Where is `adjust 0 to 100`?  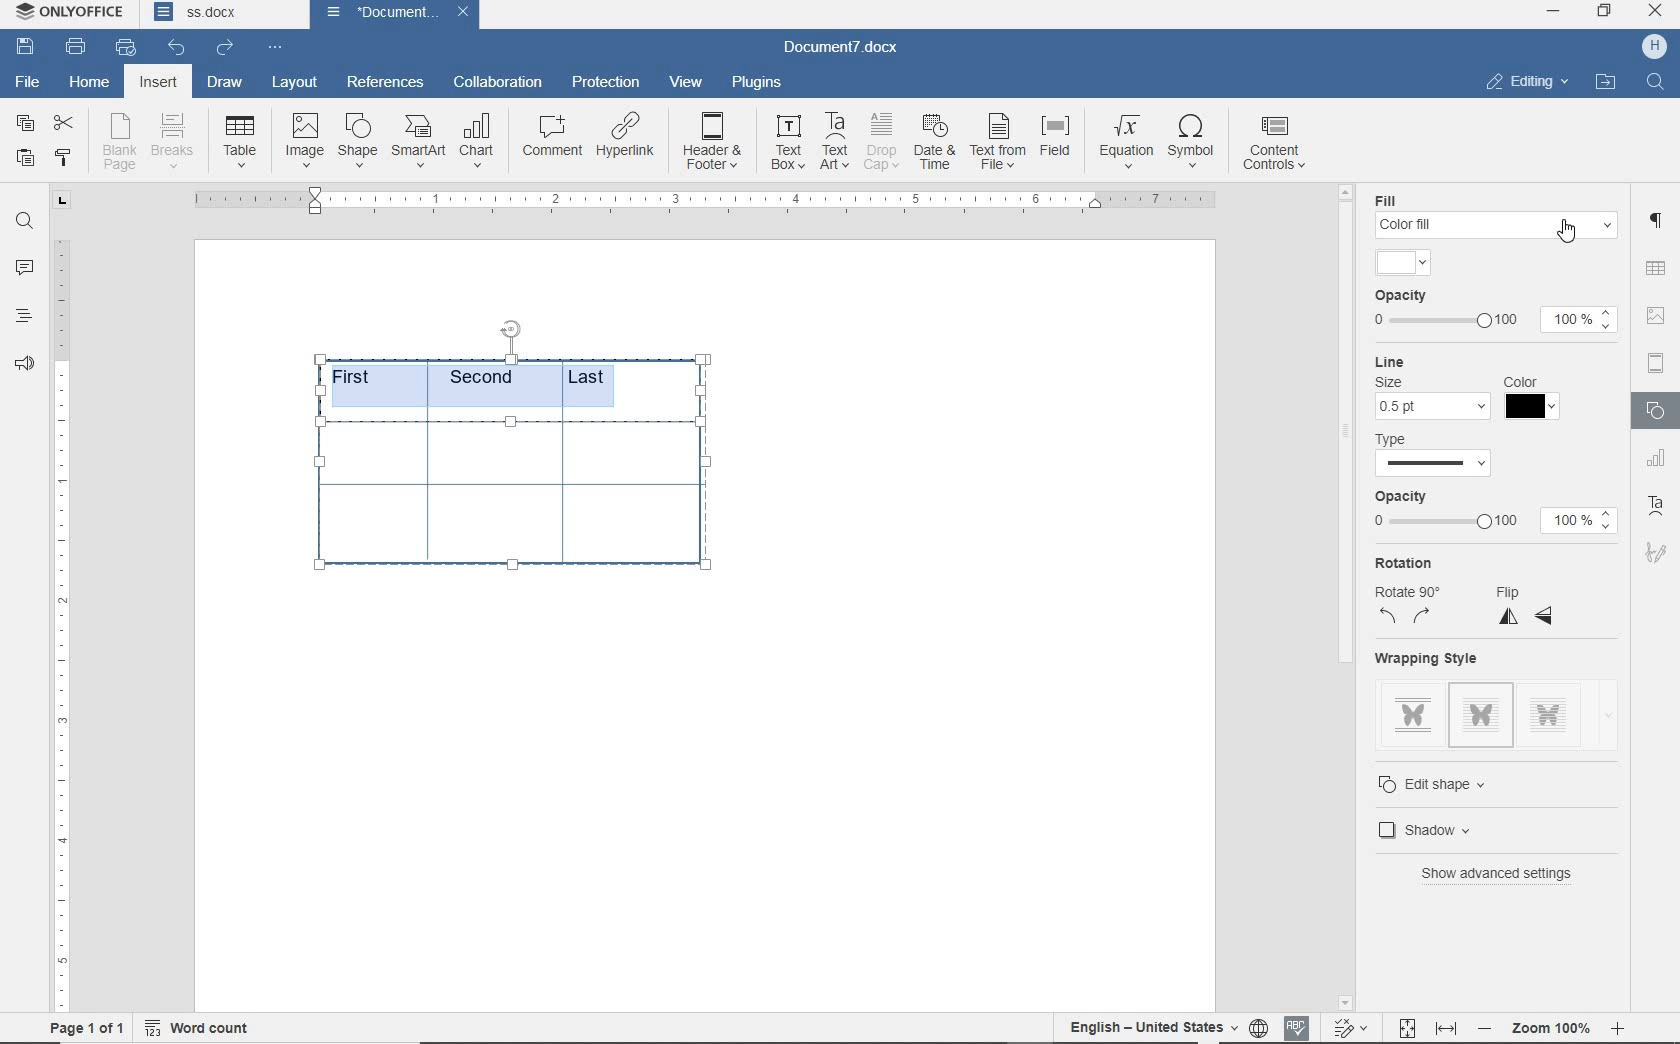
adjust 0 to 100 is located at coordinates (1441, 319).